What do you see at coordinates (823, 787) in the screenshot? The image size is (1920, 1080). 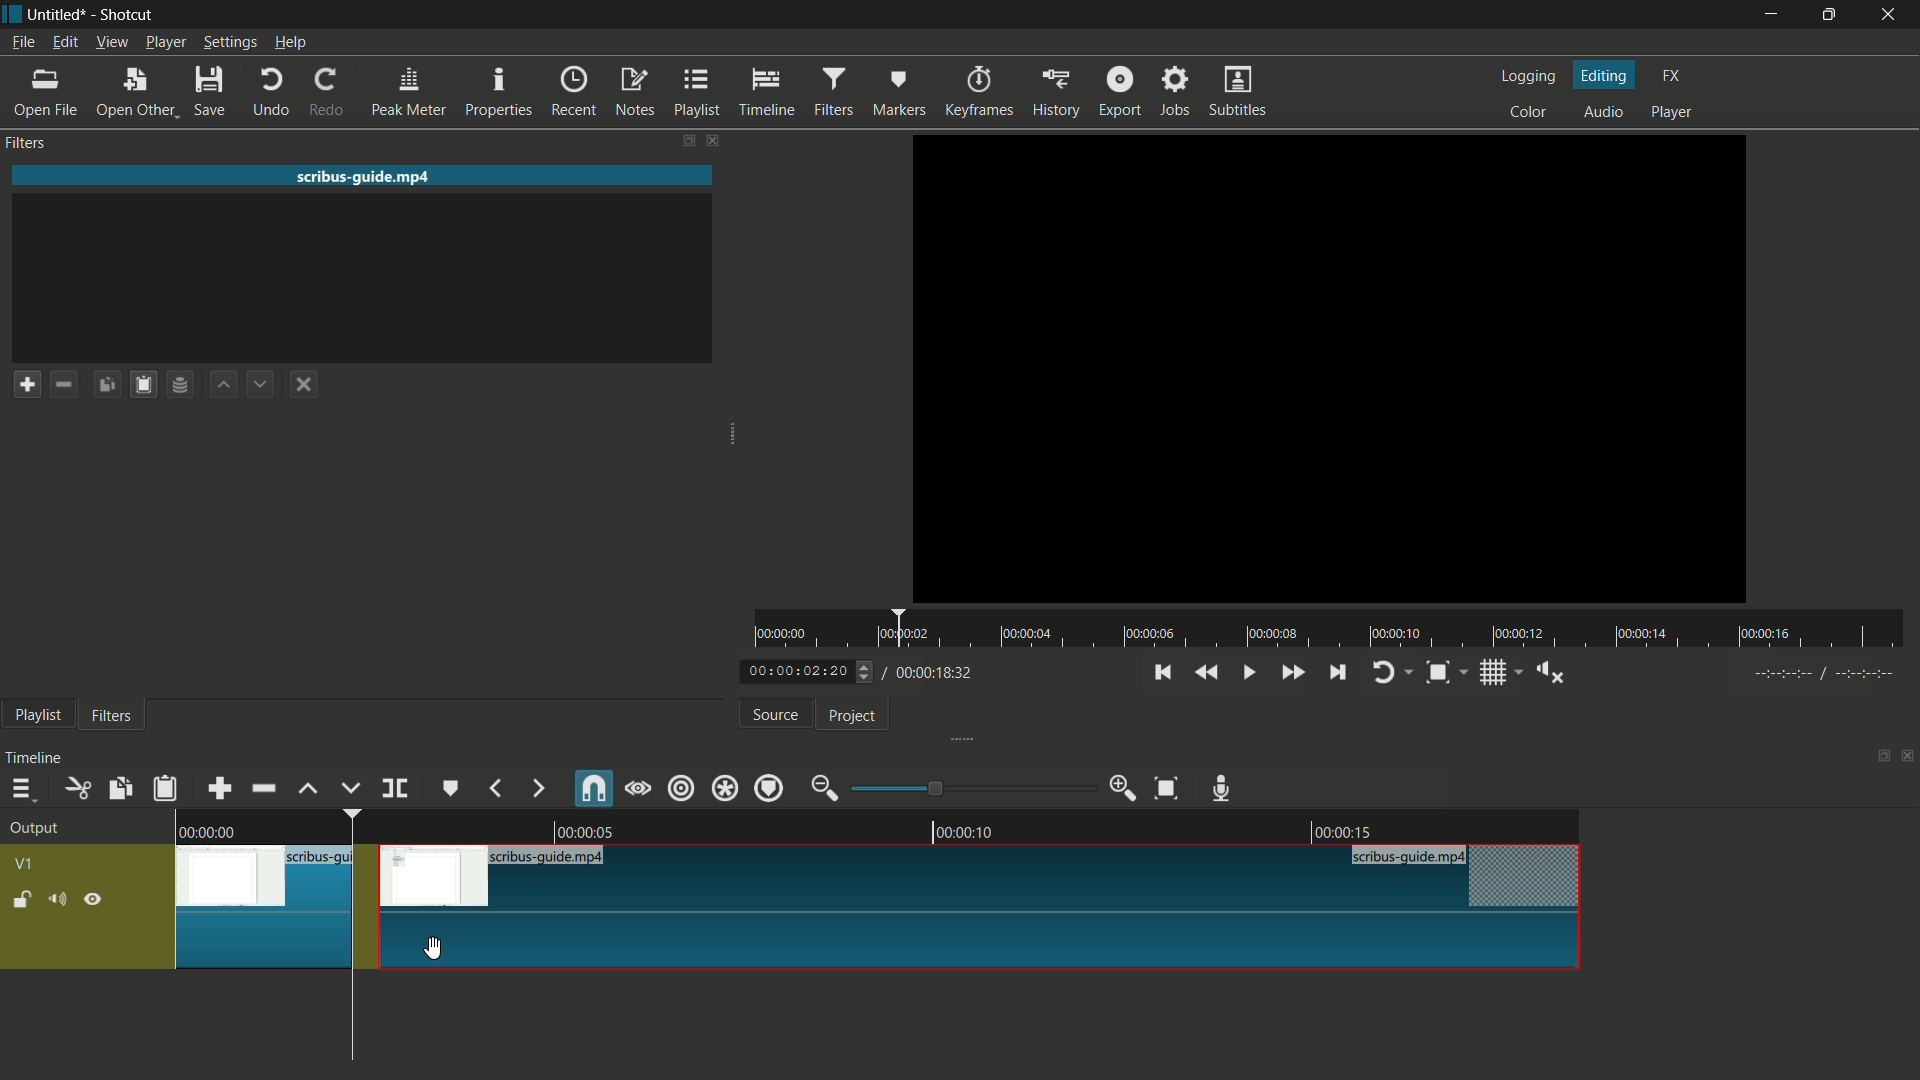 I see `zoom out` at bounding box center [823, 787].